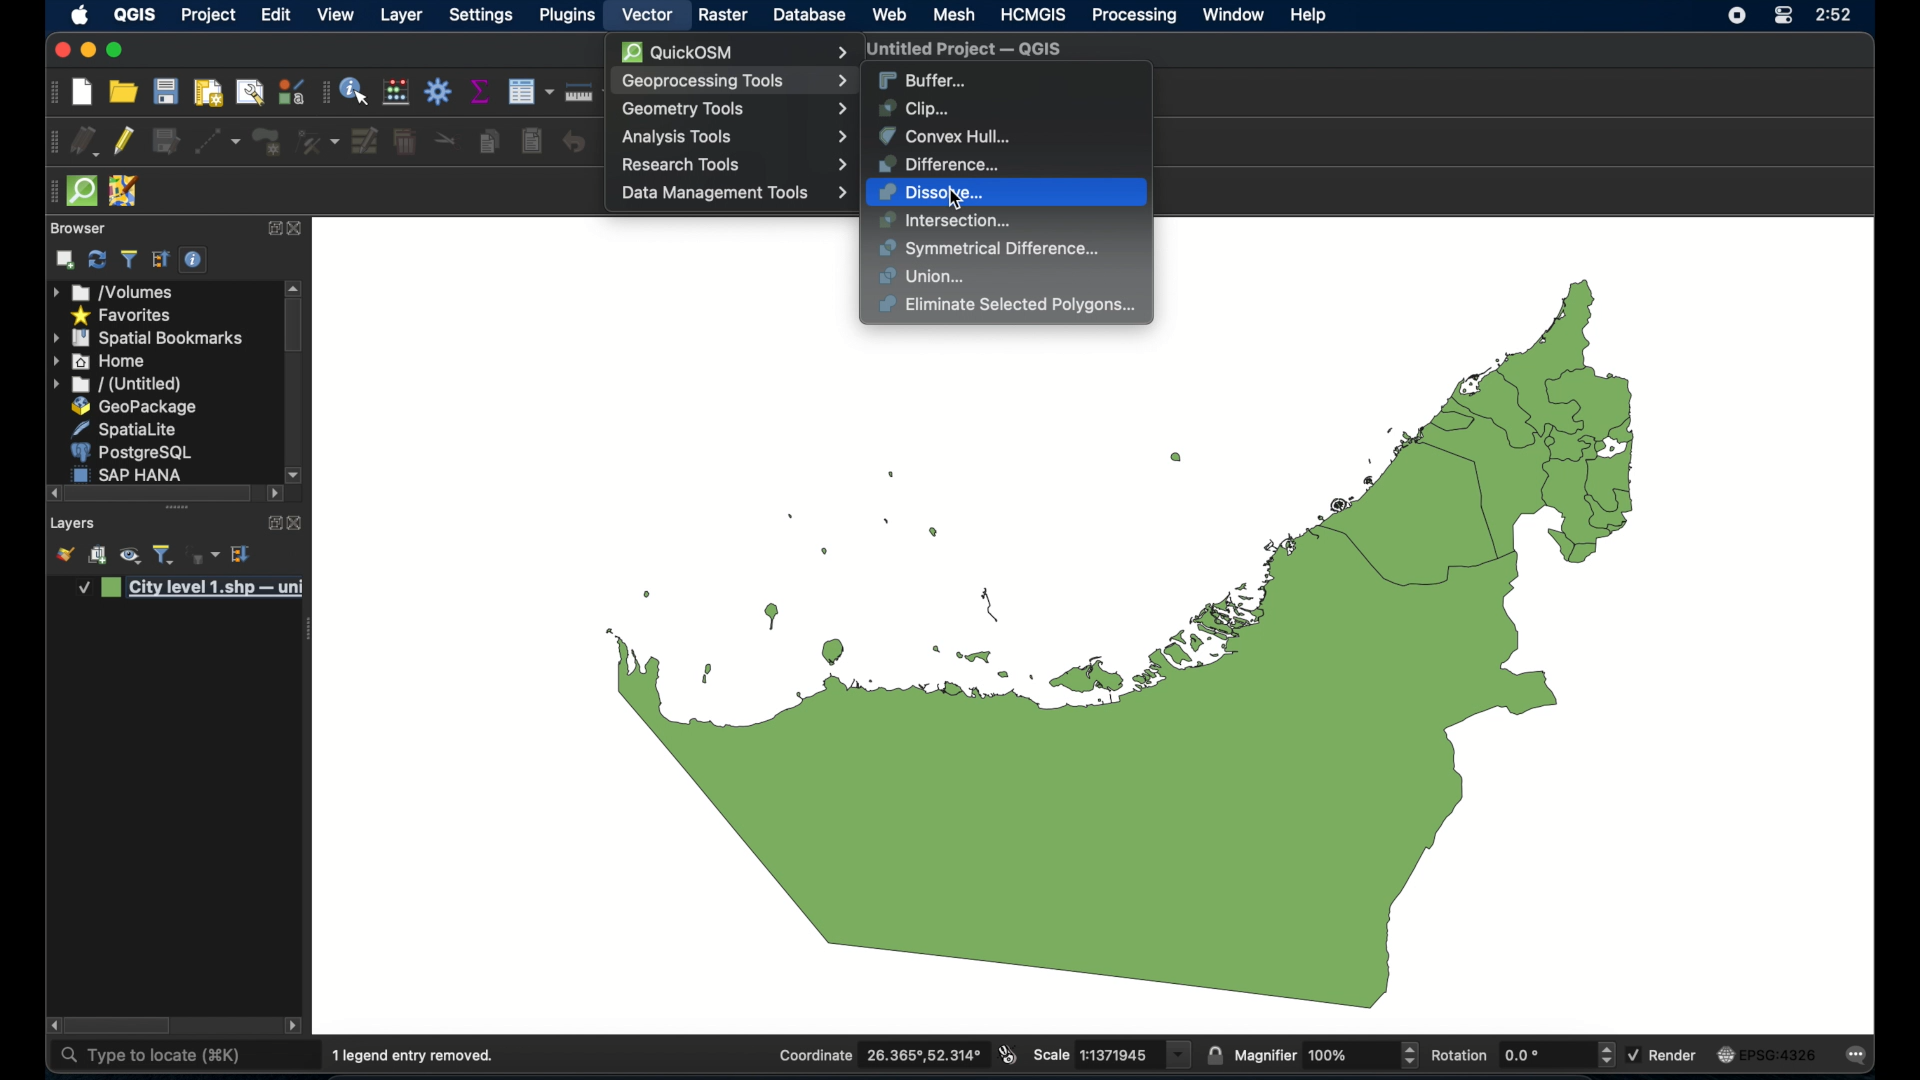  Describe the element at coordinates (402, 17) in the screenshot. I see `layer` at that location.